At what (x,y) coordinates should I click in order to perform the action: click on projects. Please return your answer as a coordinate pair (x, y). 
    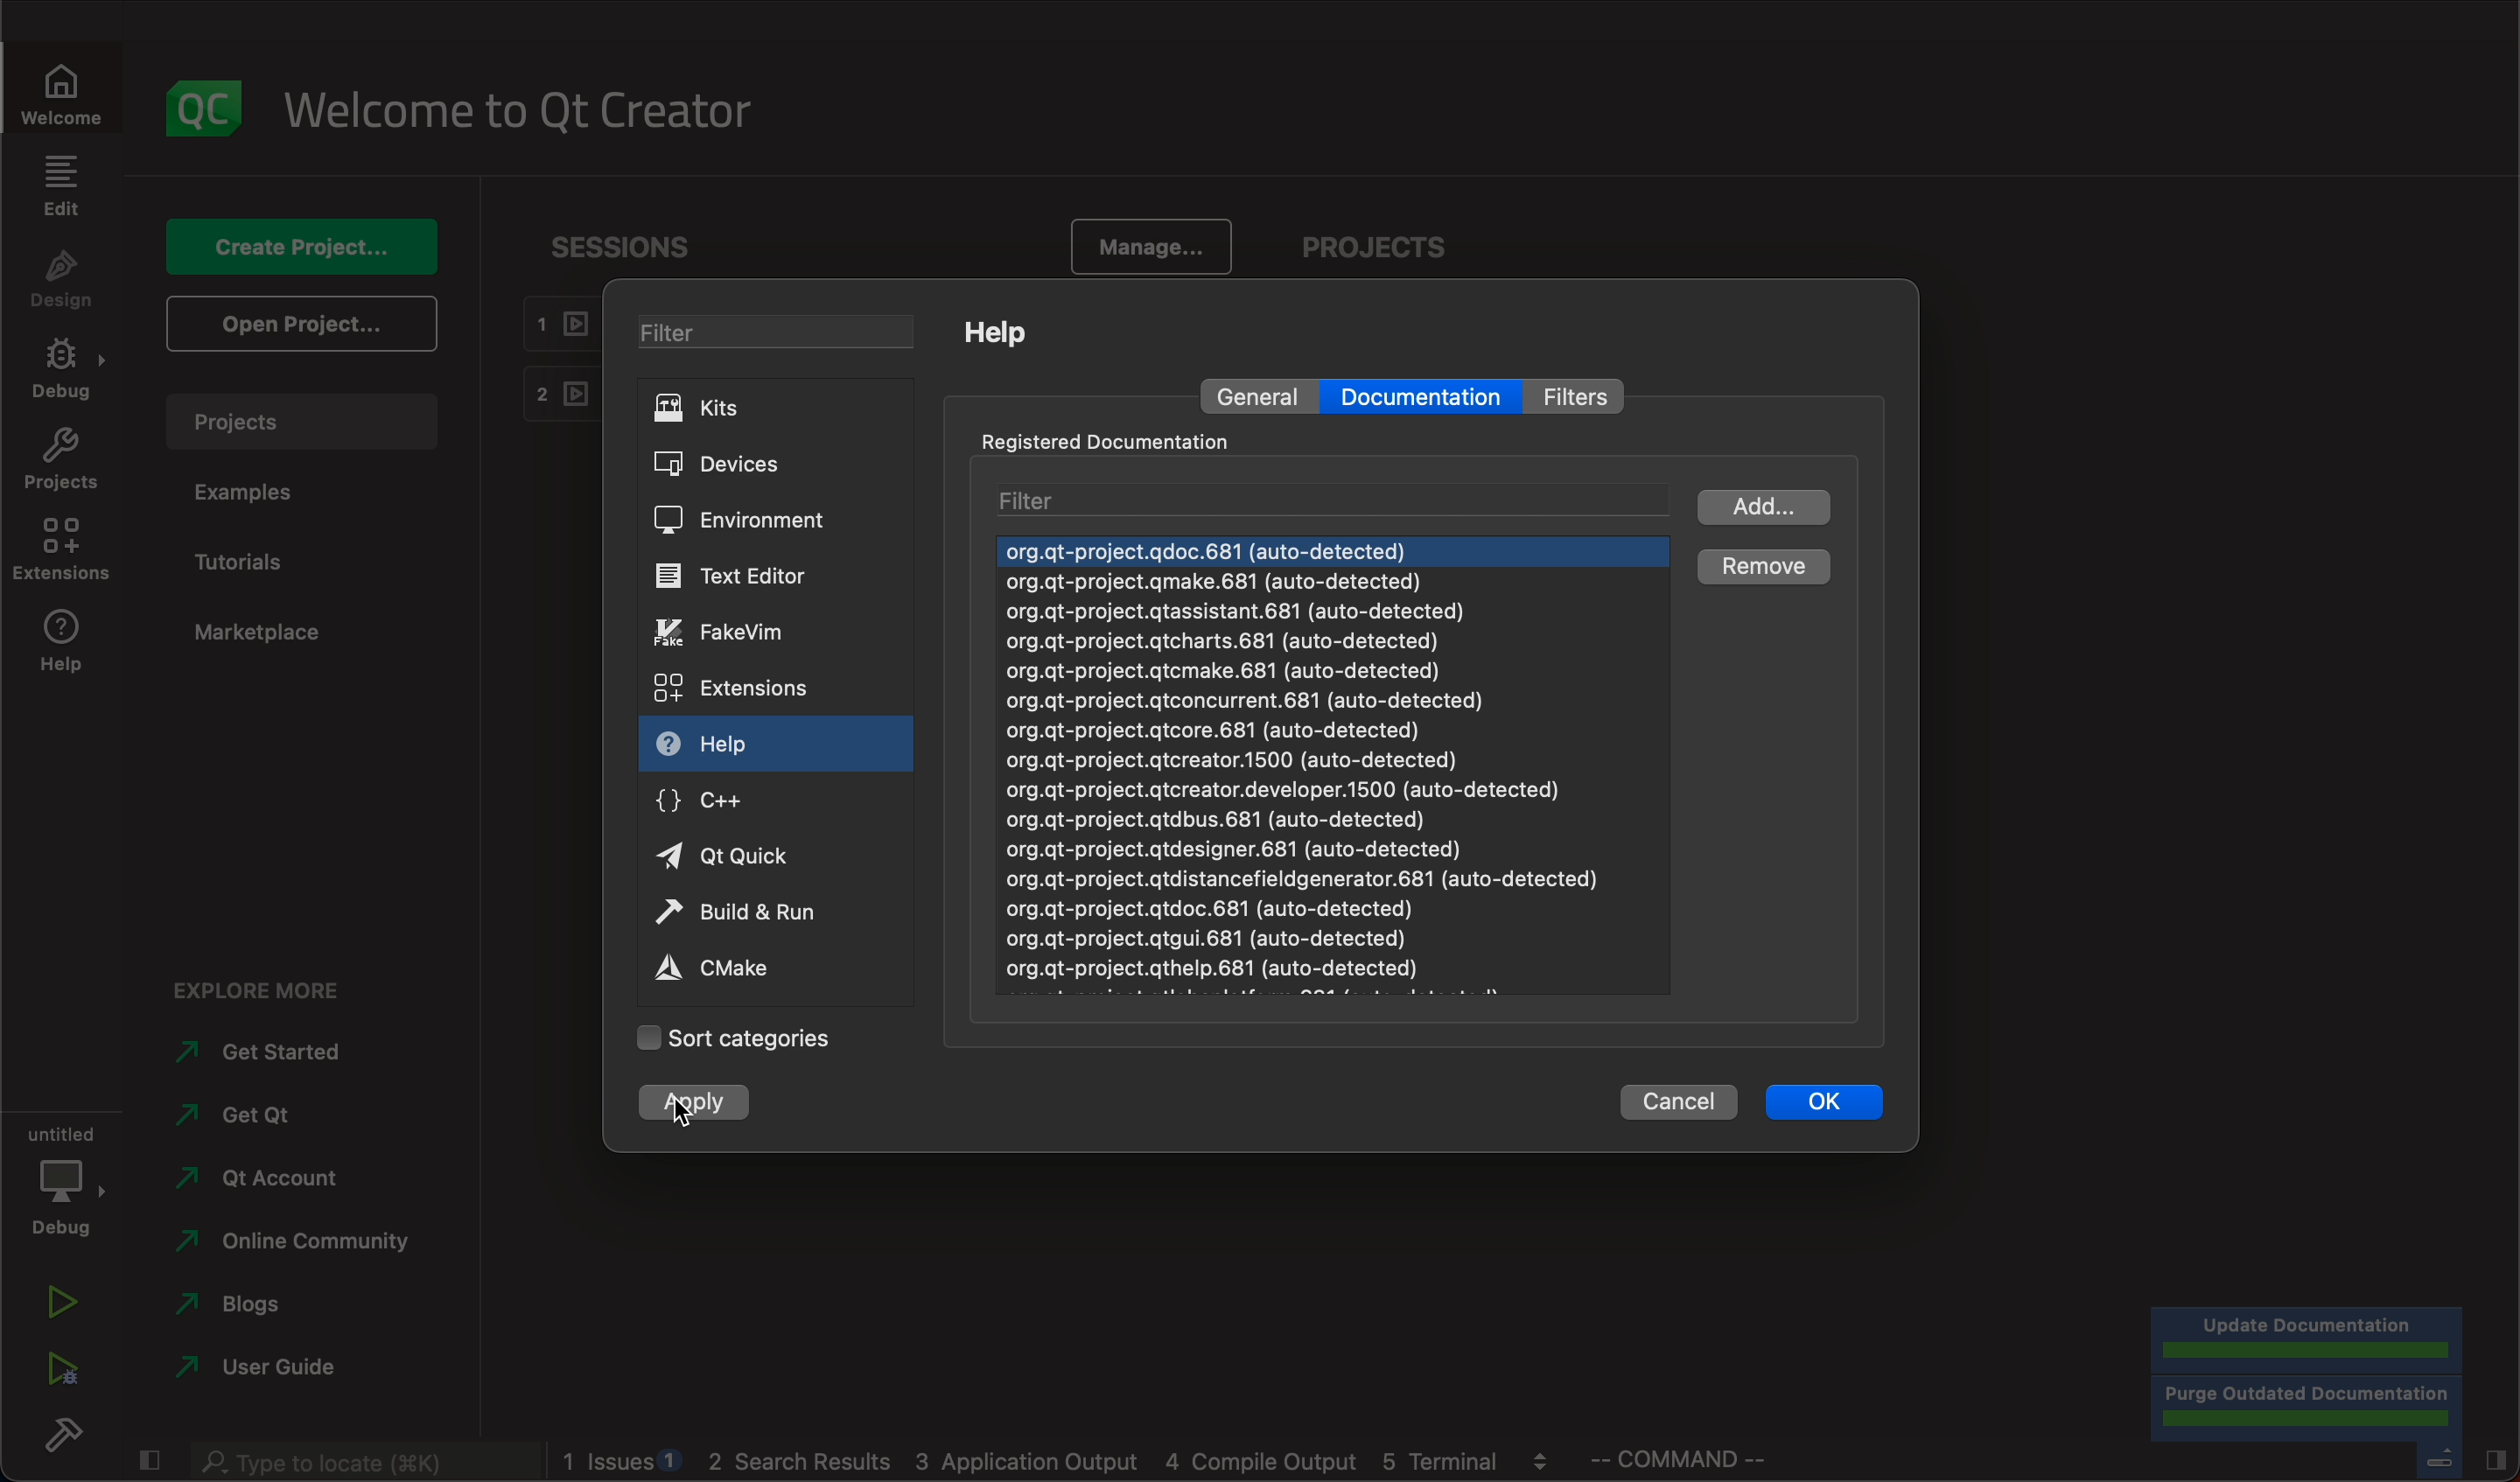
    Looking at the image, I should click on (60, 457).